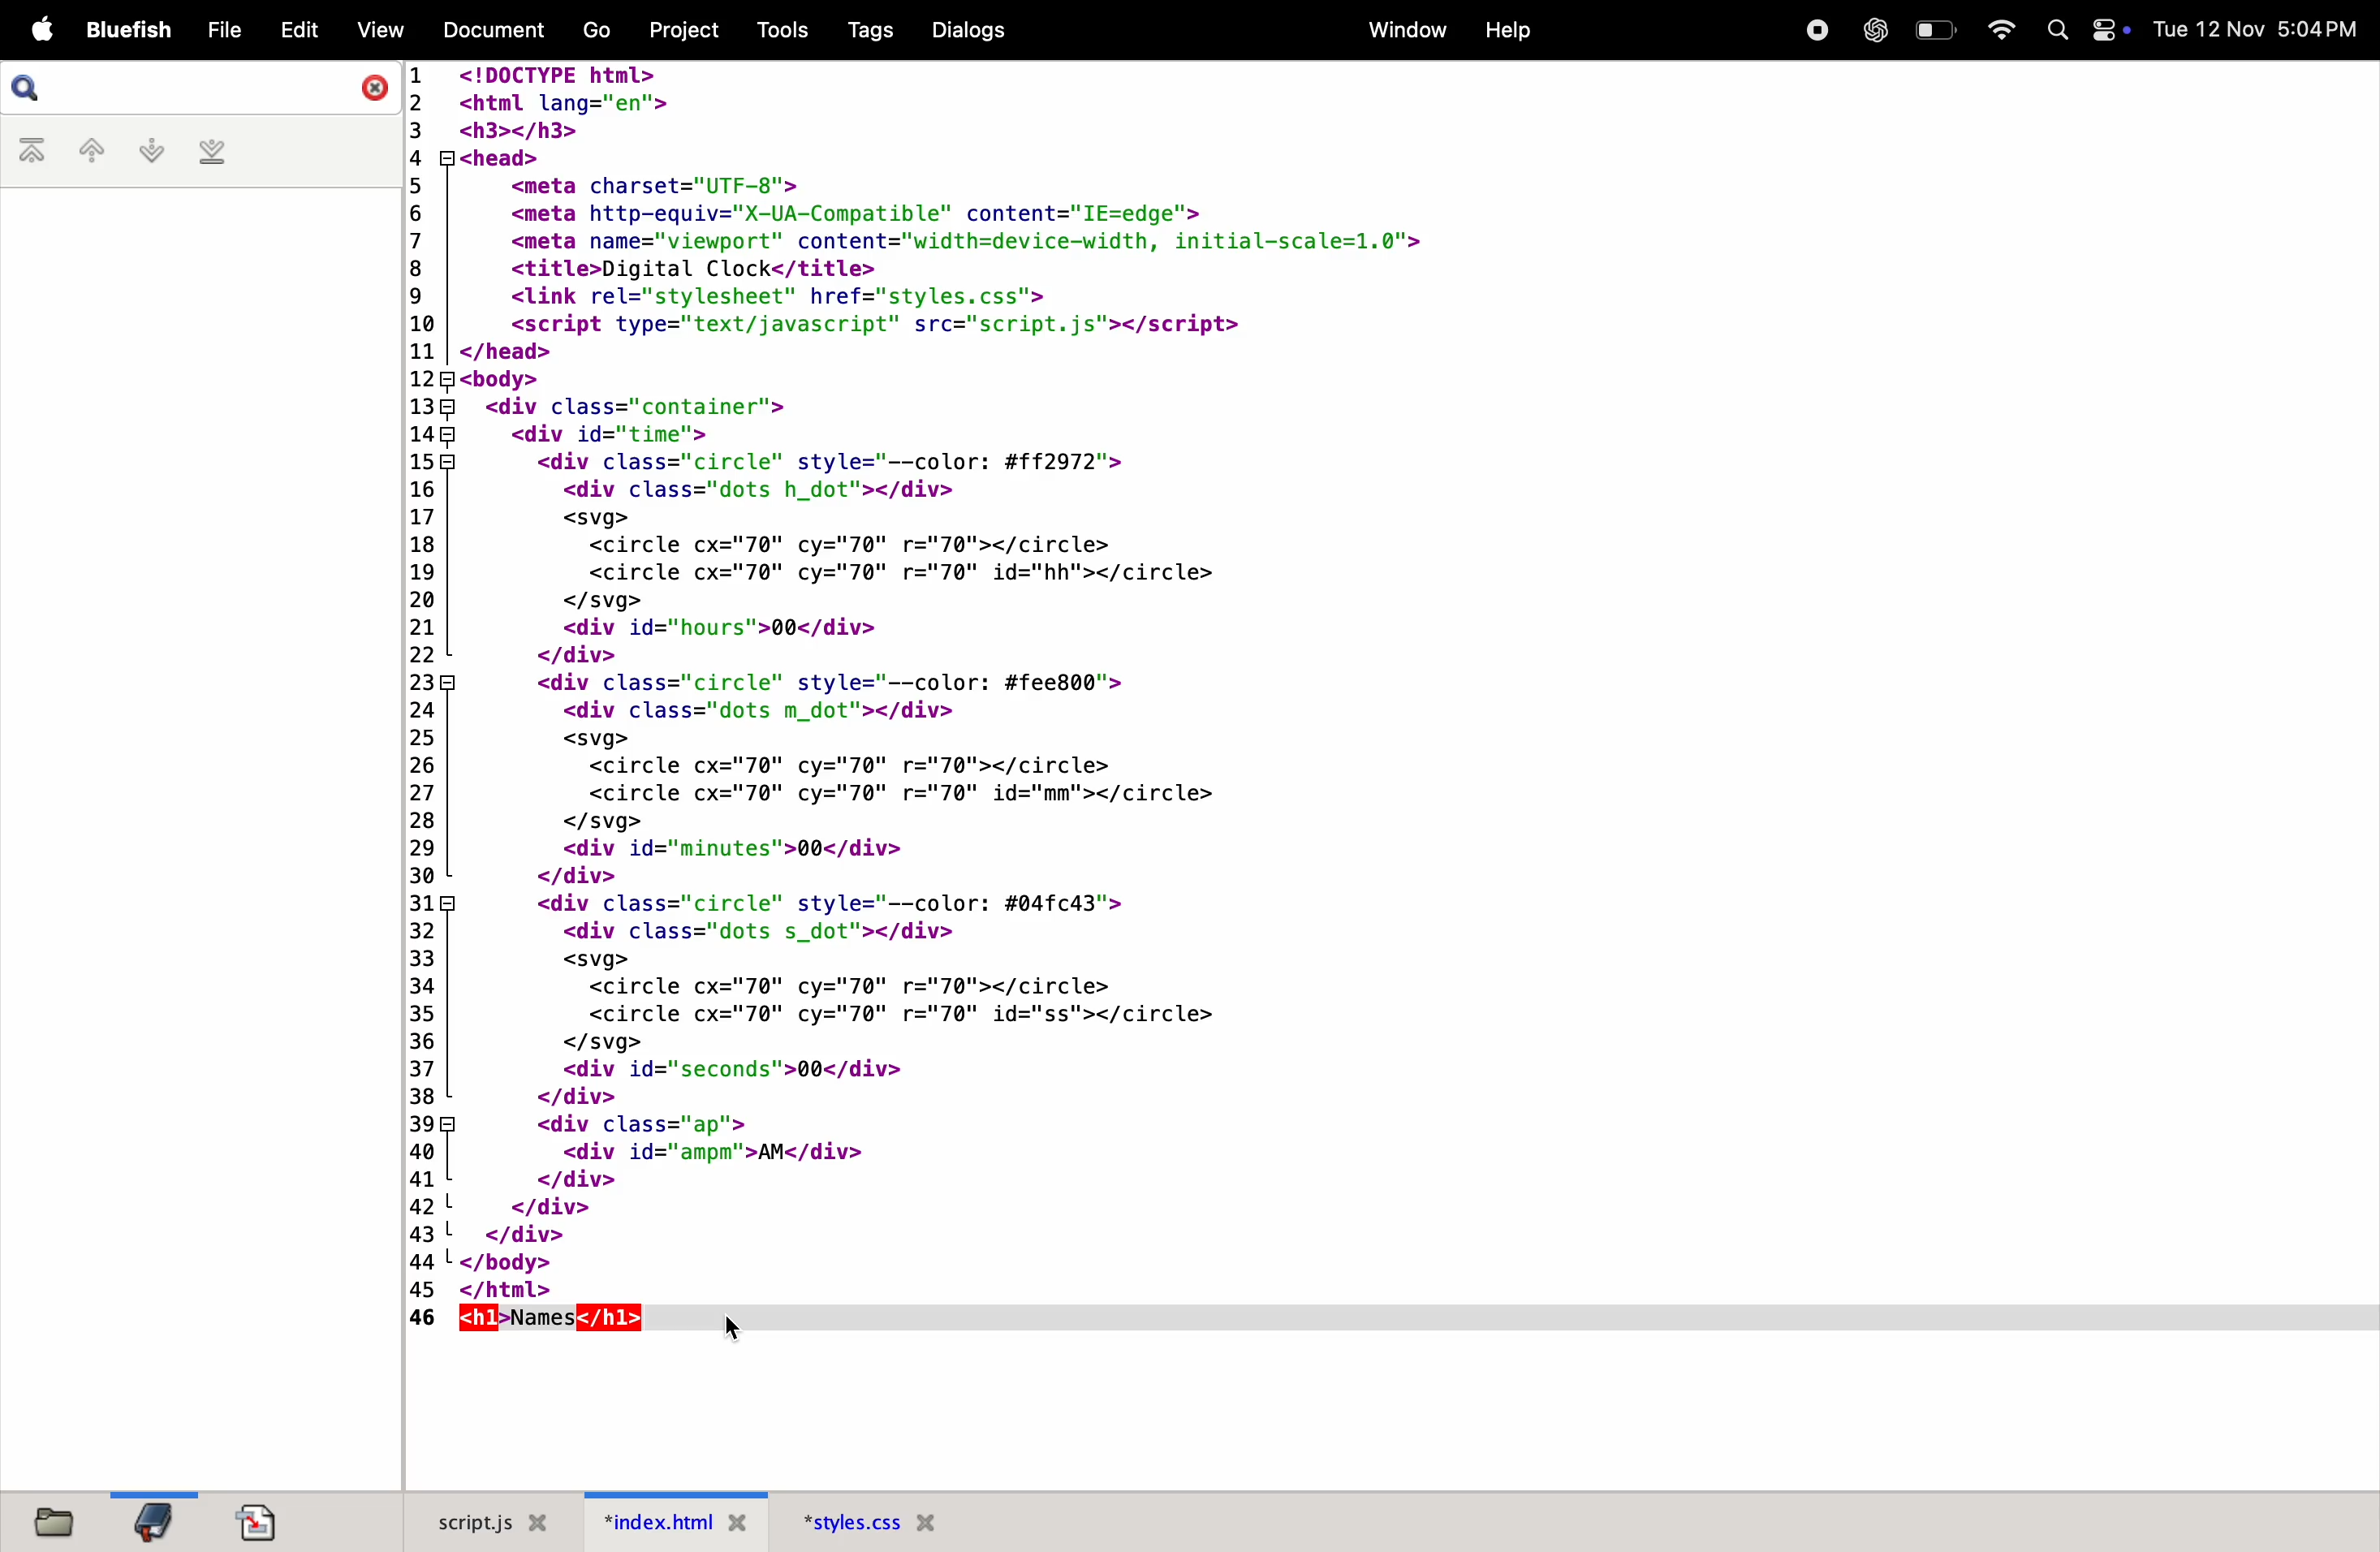  Describe the element at coordinates (883, 30) in the screenshot. I see `tags` at that location.